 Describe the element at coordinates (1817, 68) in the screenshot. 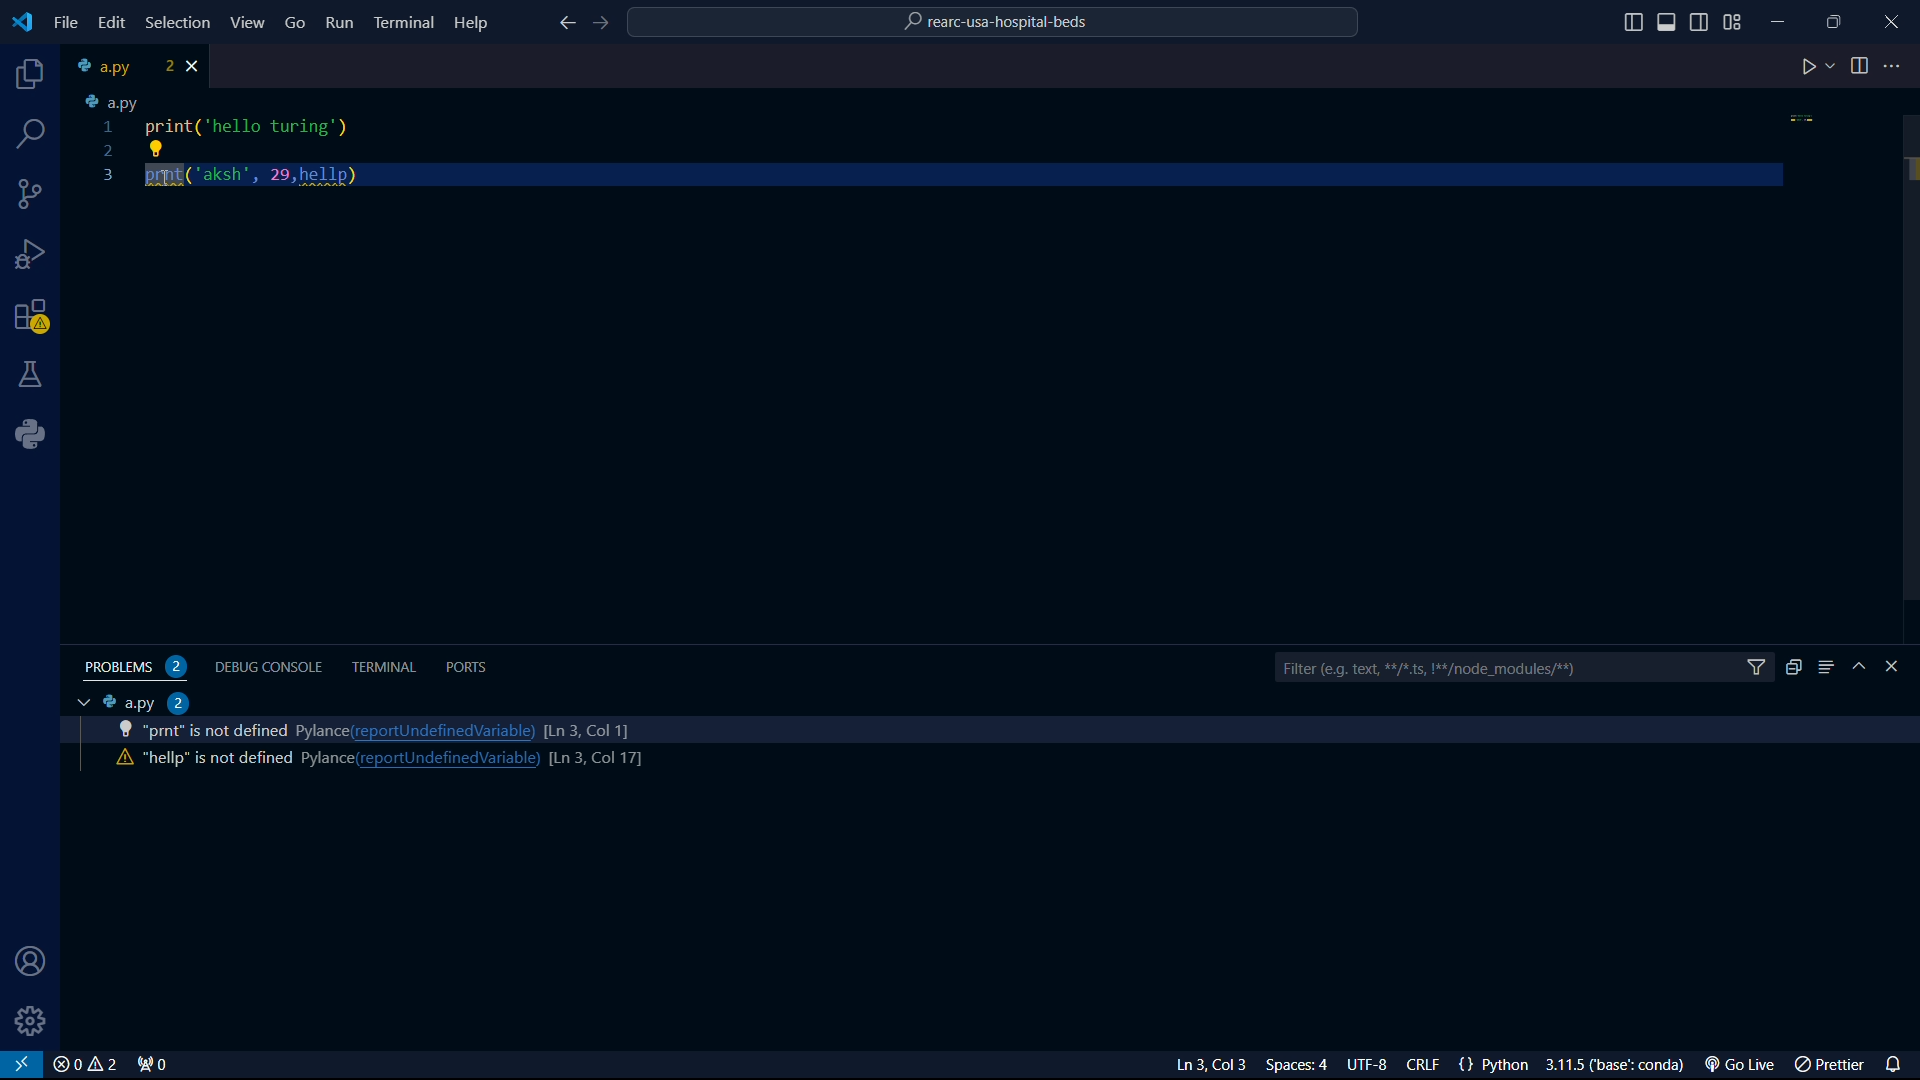

I see `play` at that location.